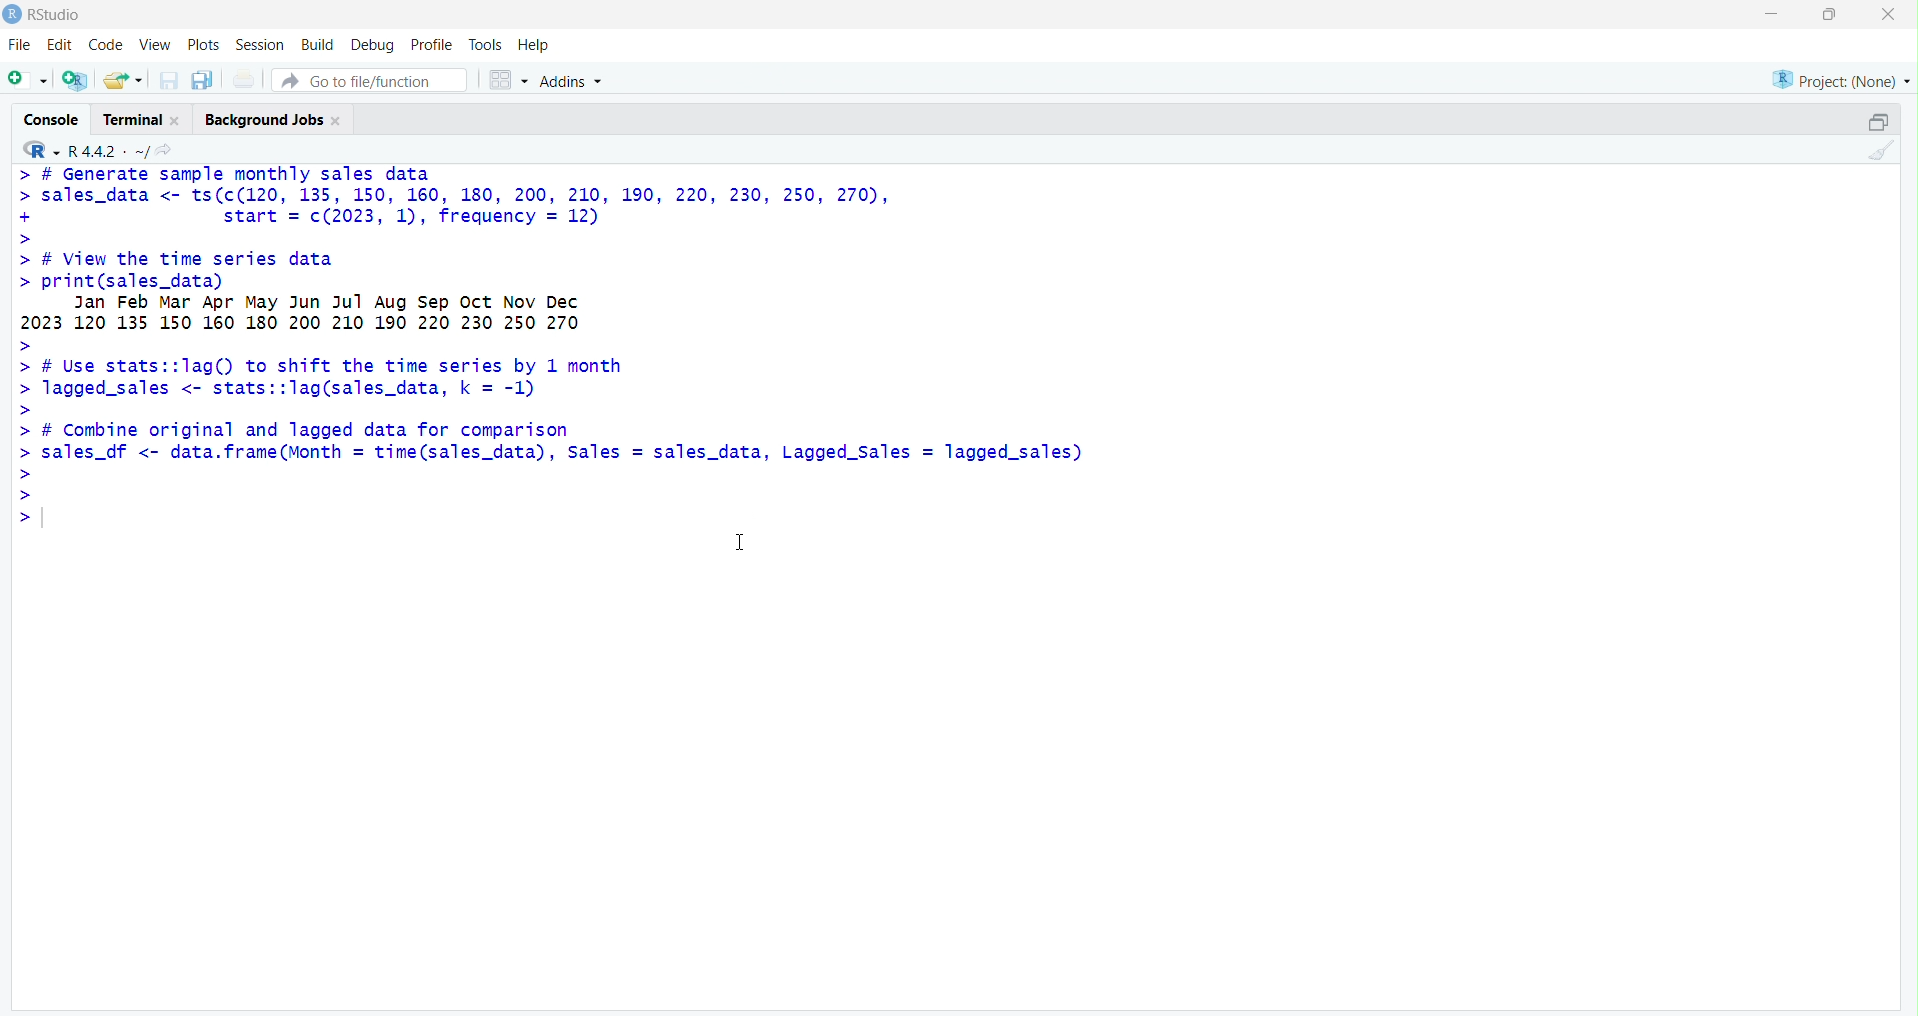  Describe the element at coordinates (741, 546) in the screenshot. I see `cursor` at that location.